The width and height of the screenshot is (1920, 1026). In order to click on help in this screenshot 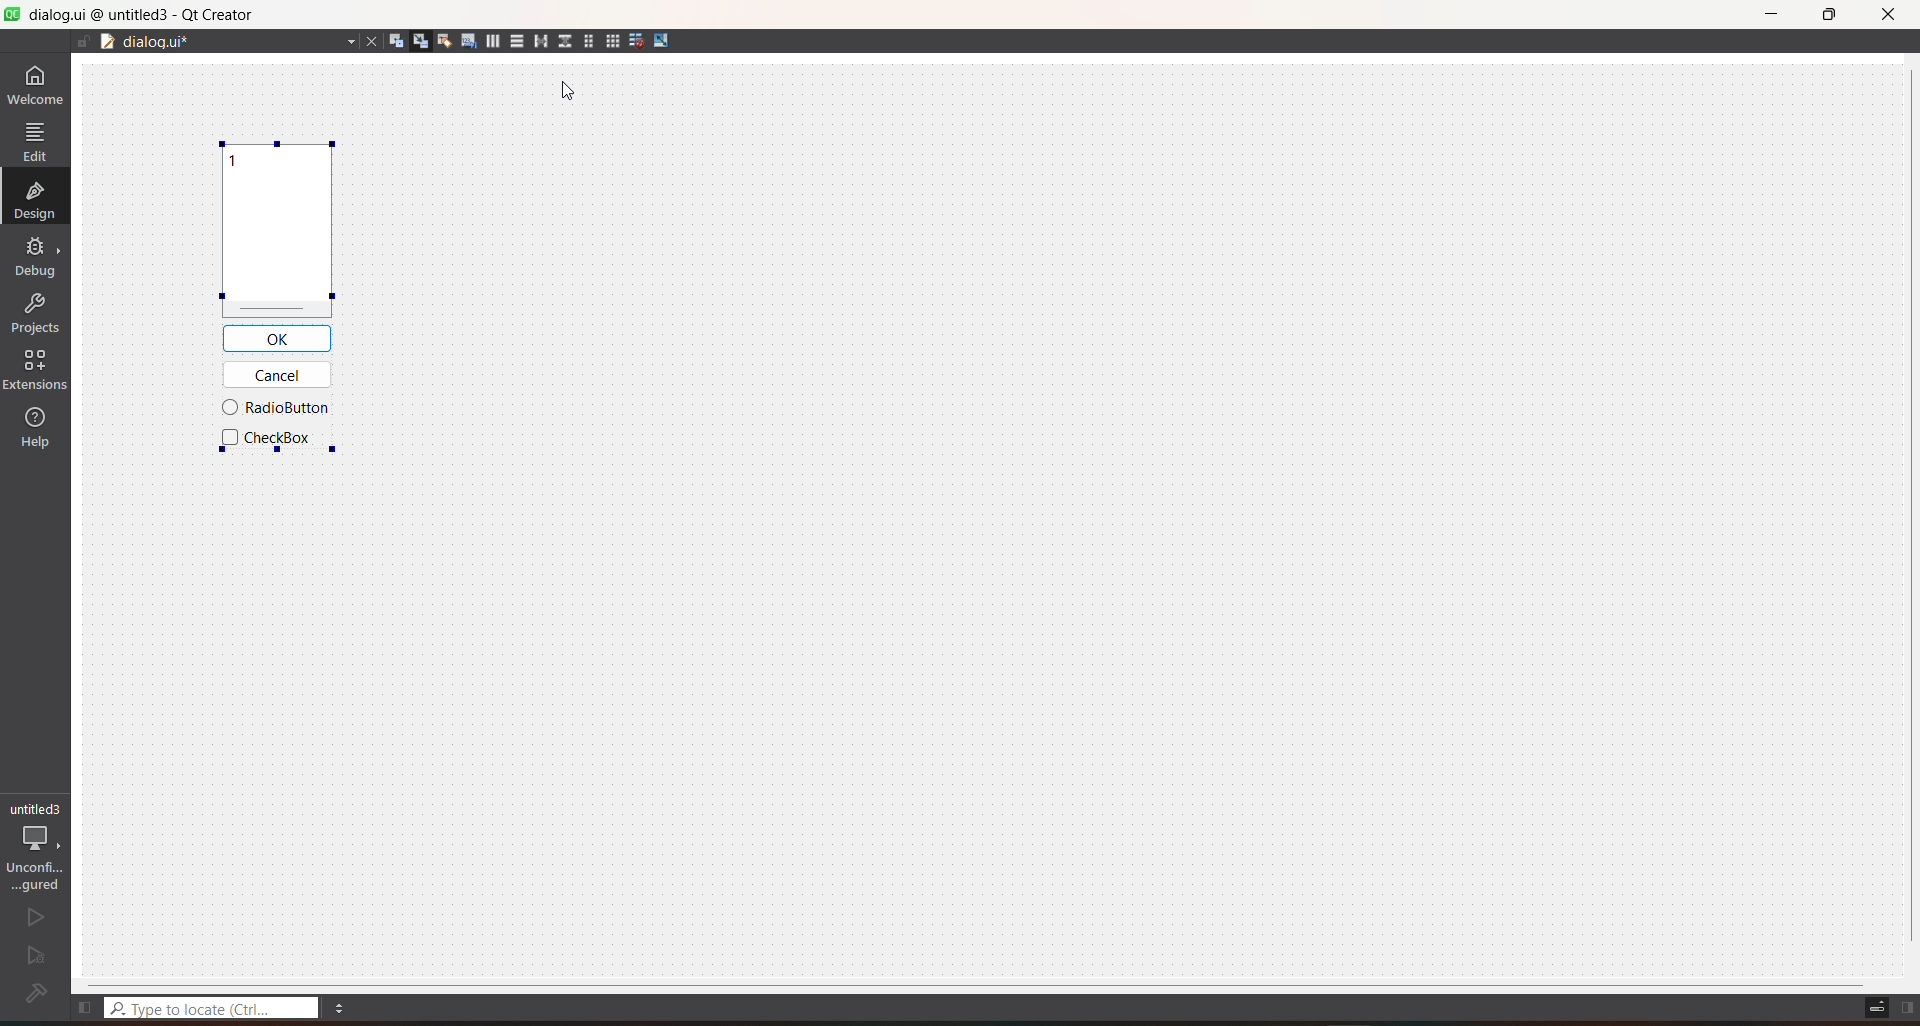, I will do `click(37, 428)`.